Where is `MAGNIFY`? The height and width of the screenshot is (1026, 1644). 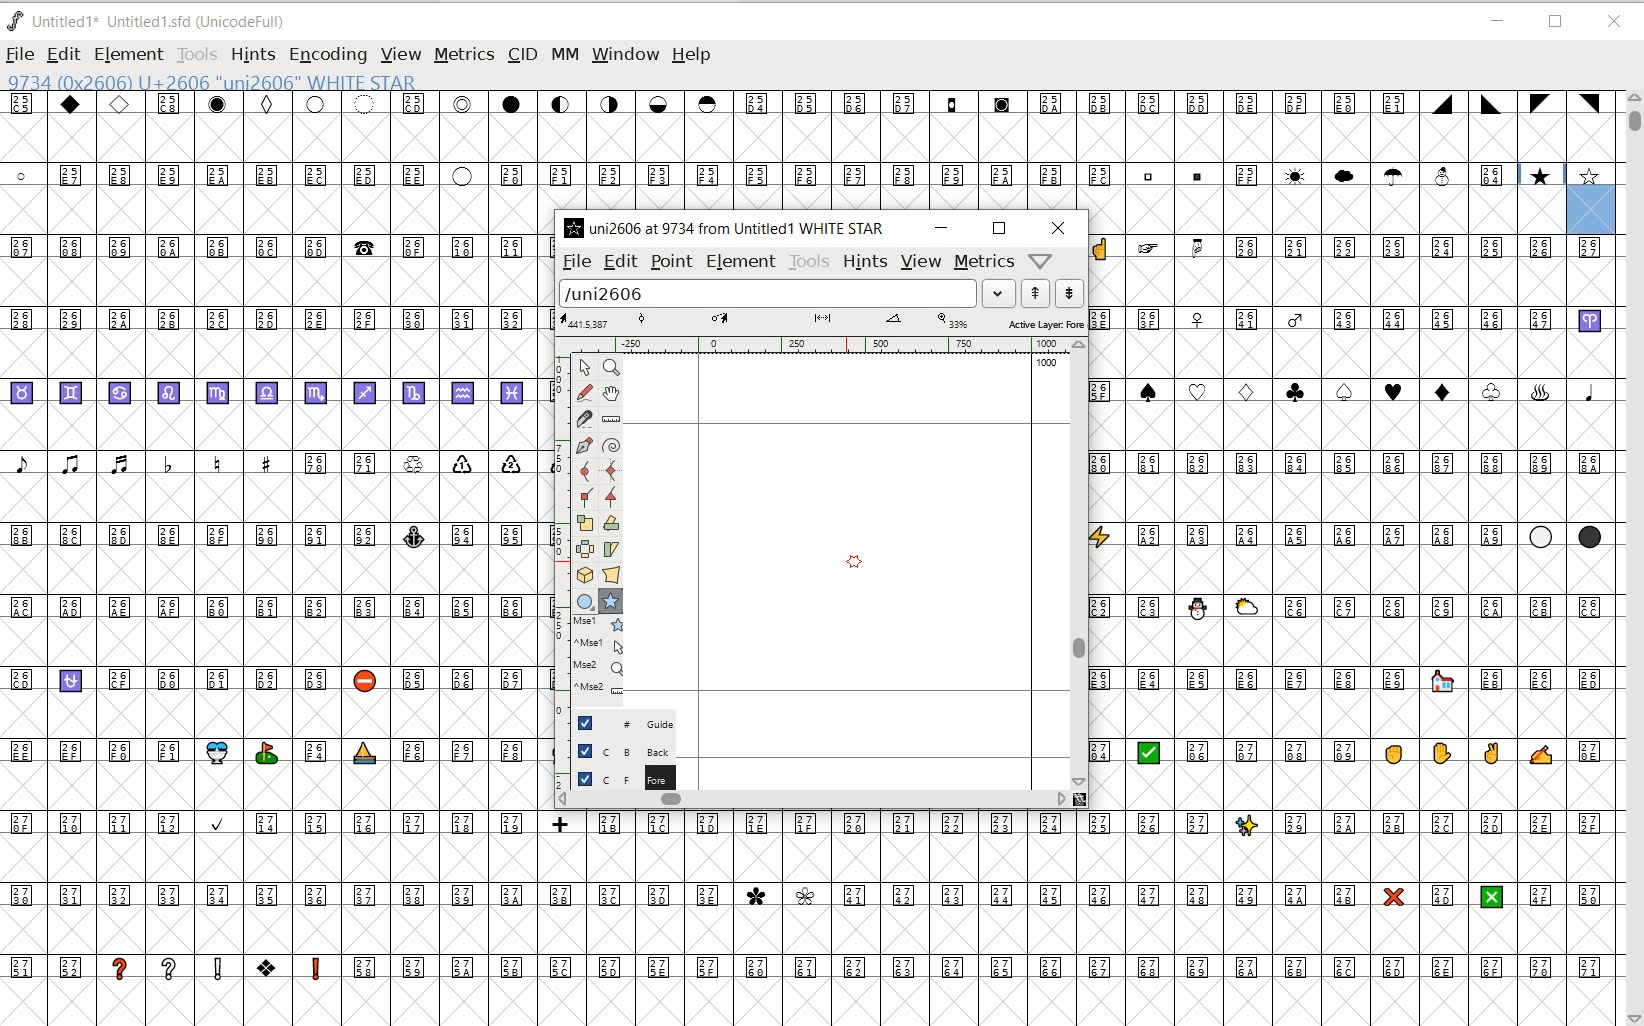
MAGNIFY is located at coordinates (611, 369).